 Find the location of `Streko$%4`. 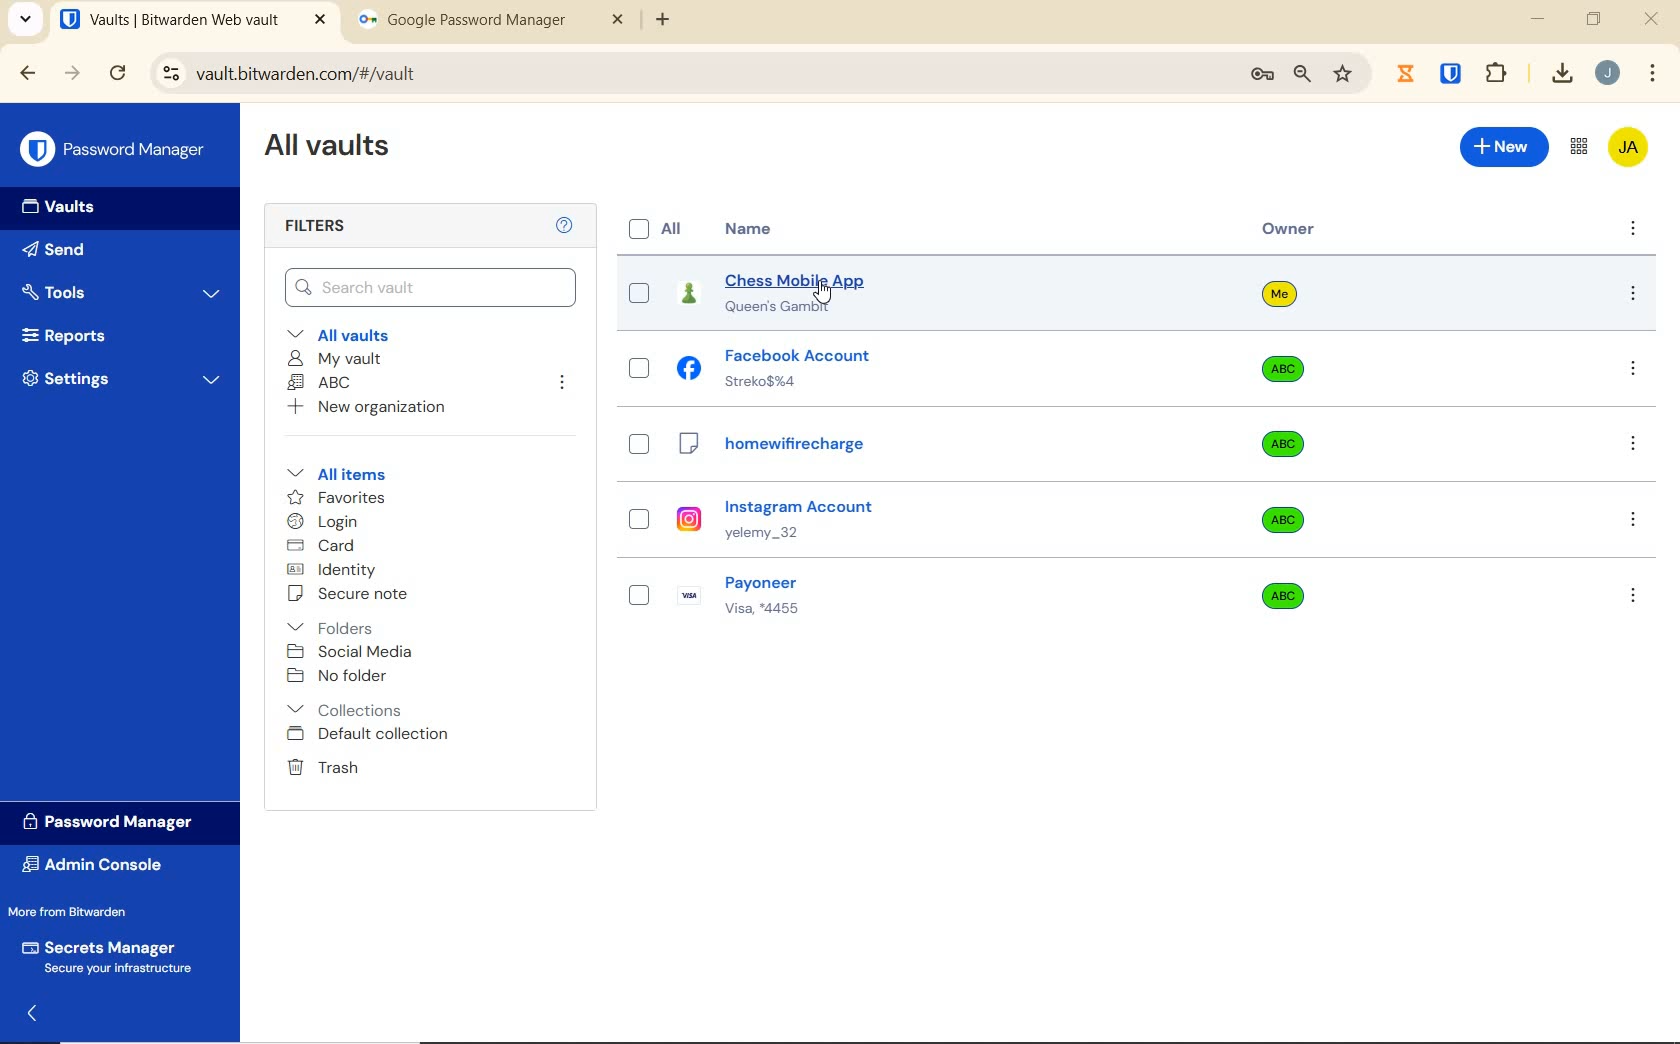

Streko$%4 is located at coordinates (771, 383).